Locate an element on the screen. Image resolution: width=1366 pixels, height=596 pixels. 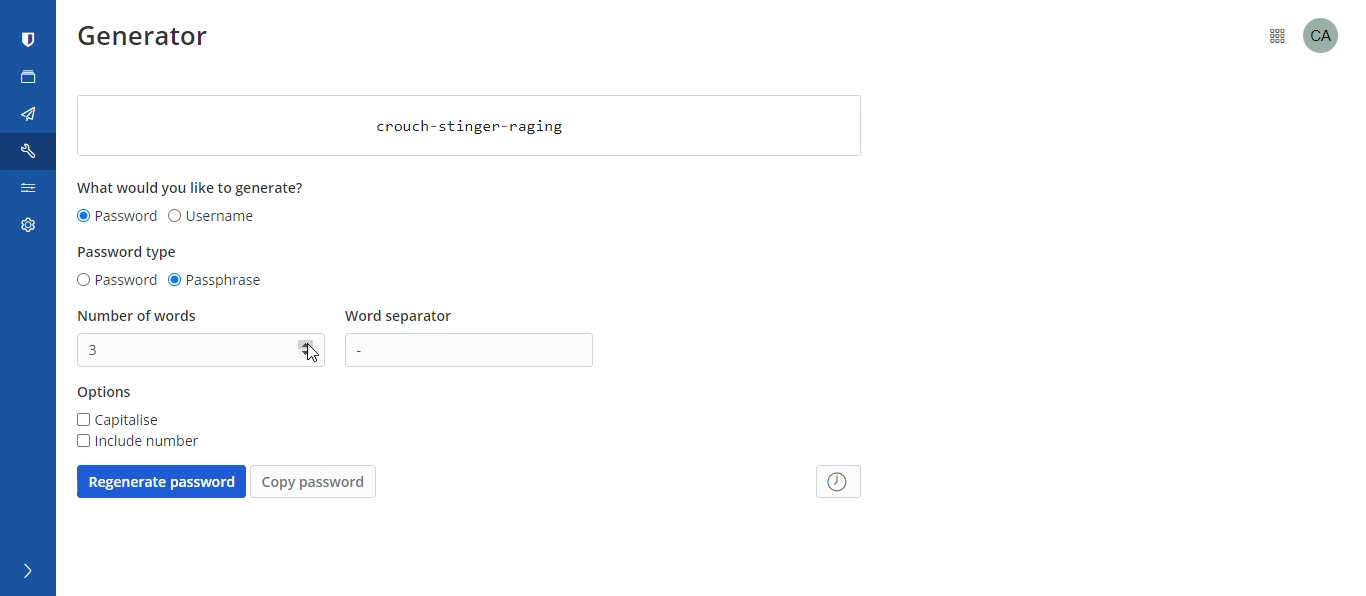
copy password is located at coordinates (313, 482).